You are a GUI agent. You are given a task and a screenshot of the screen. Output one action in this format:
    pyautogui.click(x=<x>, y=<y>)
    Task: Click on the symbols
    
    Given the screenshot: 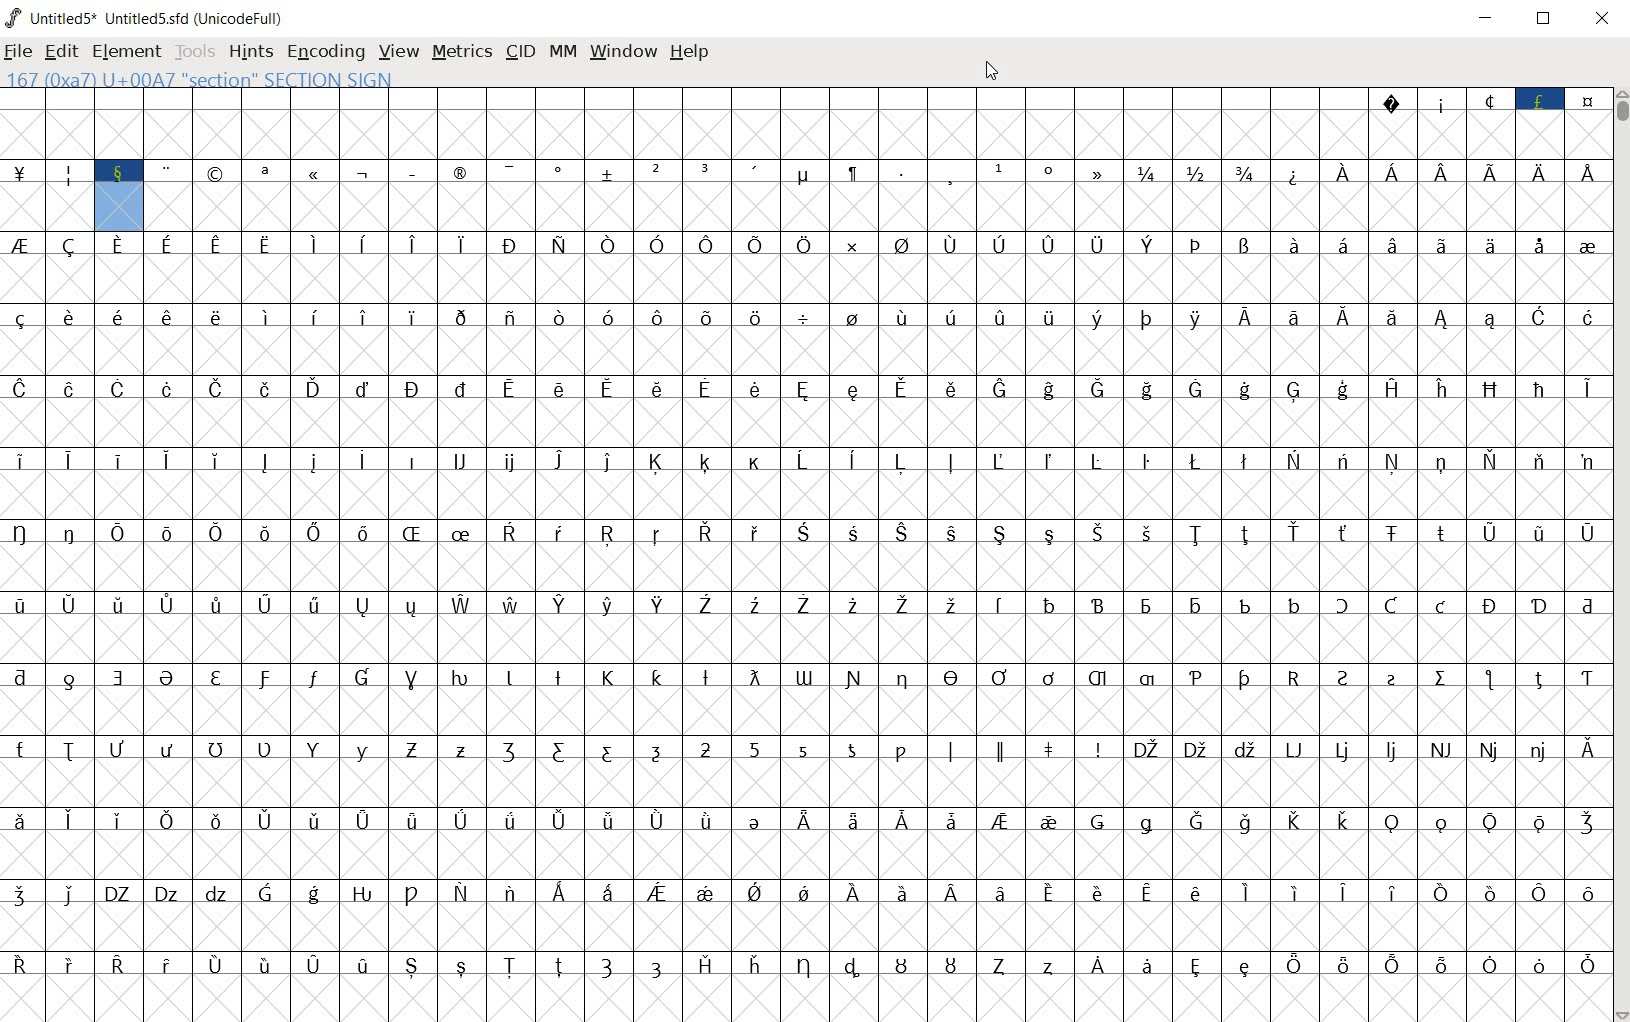 What is the action you would take?
    pyautogui.click(x=730, y=917)
    